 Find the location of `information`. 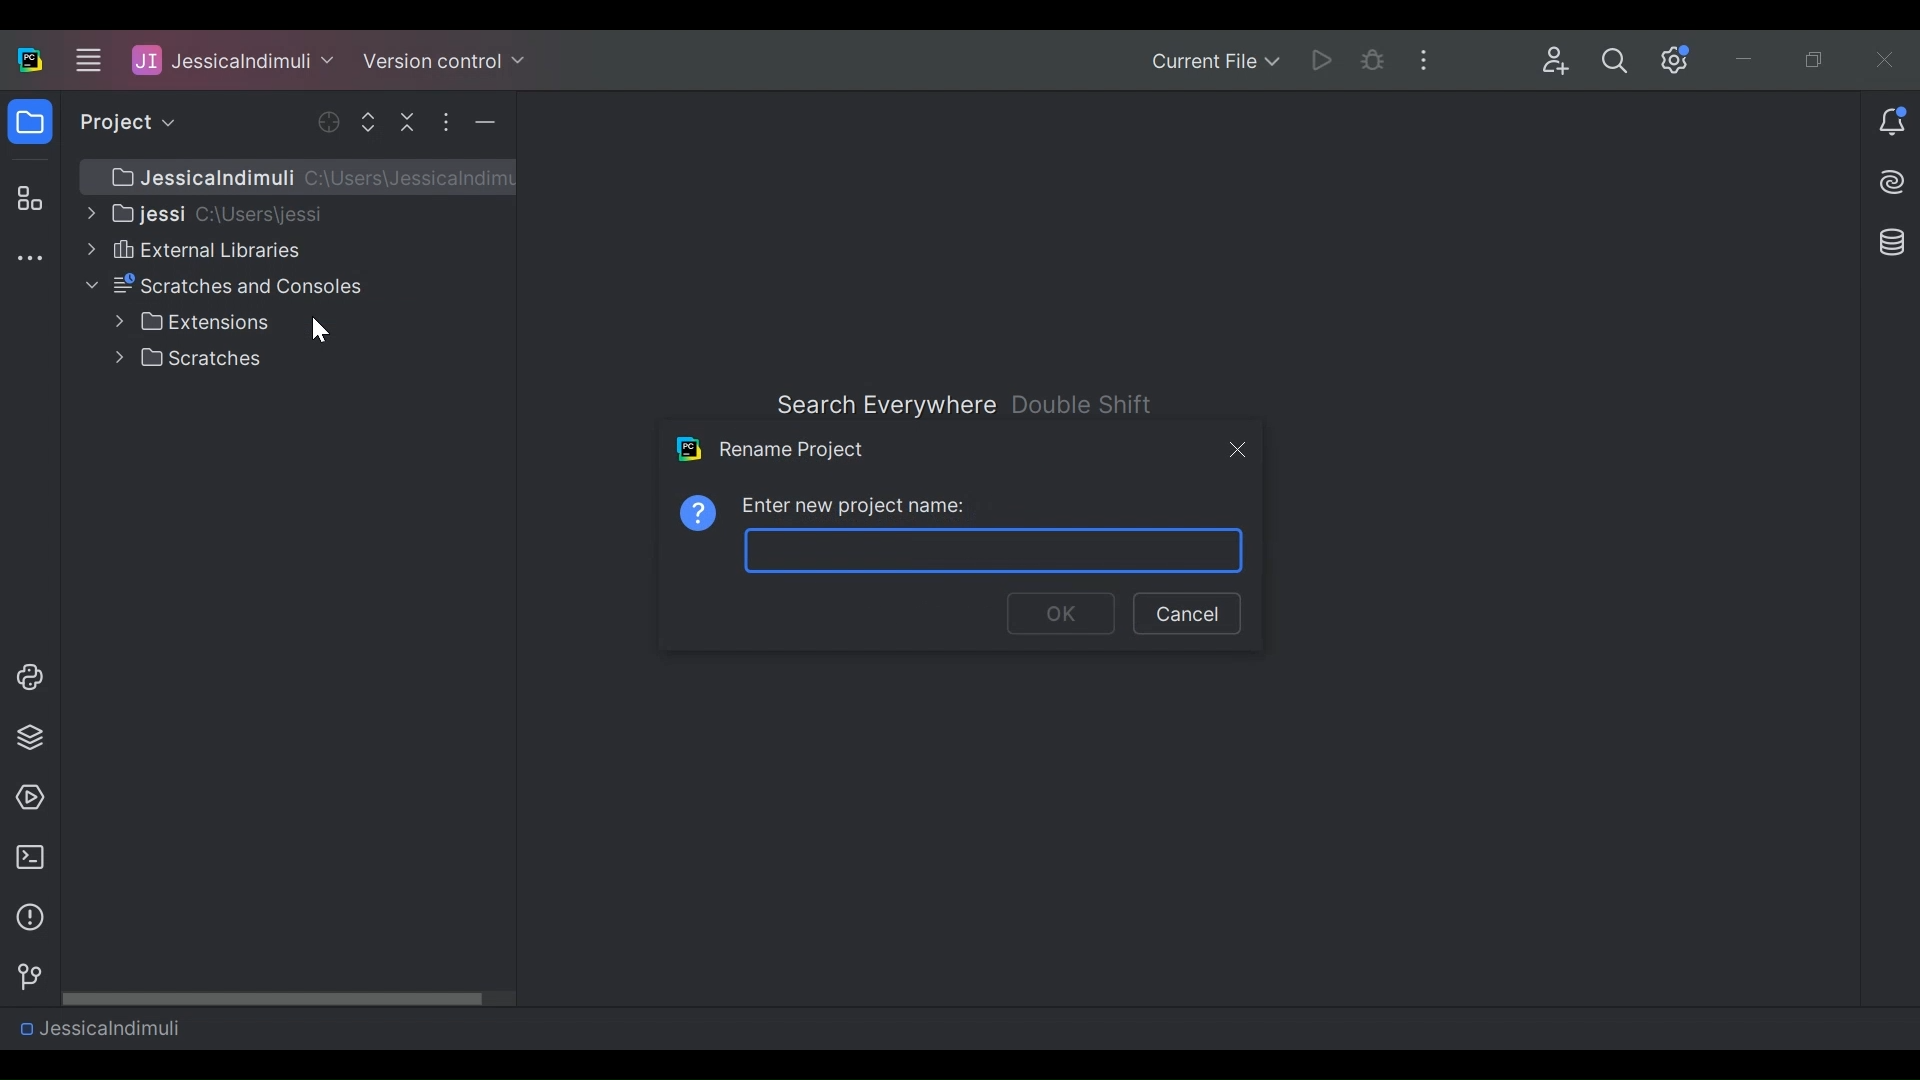

information is located at coordinates (25, 918).